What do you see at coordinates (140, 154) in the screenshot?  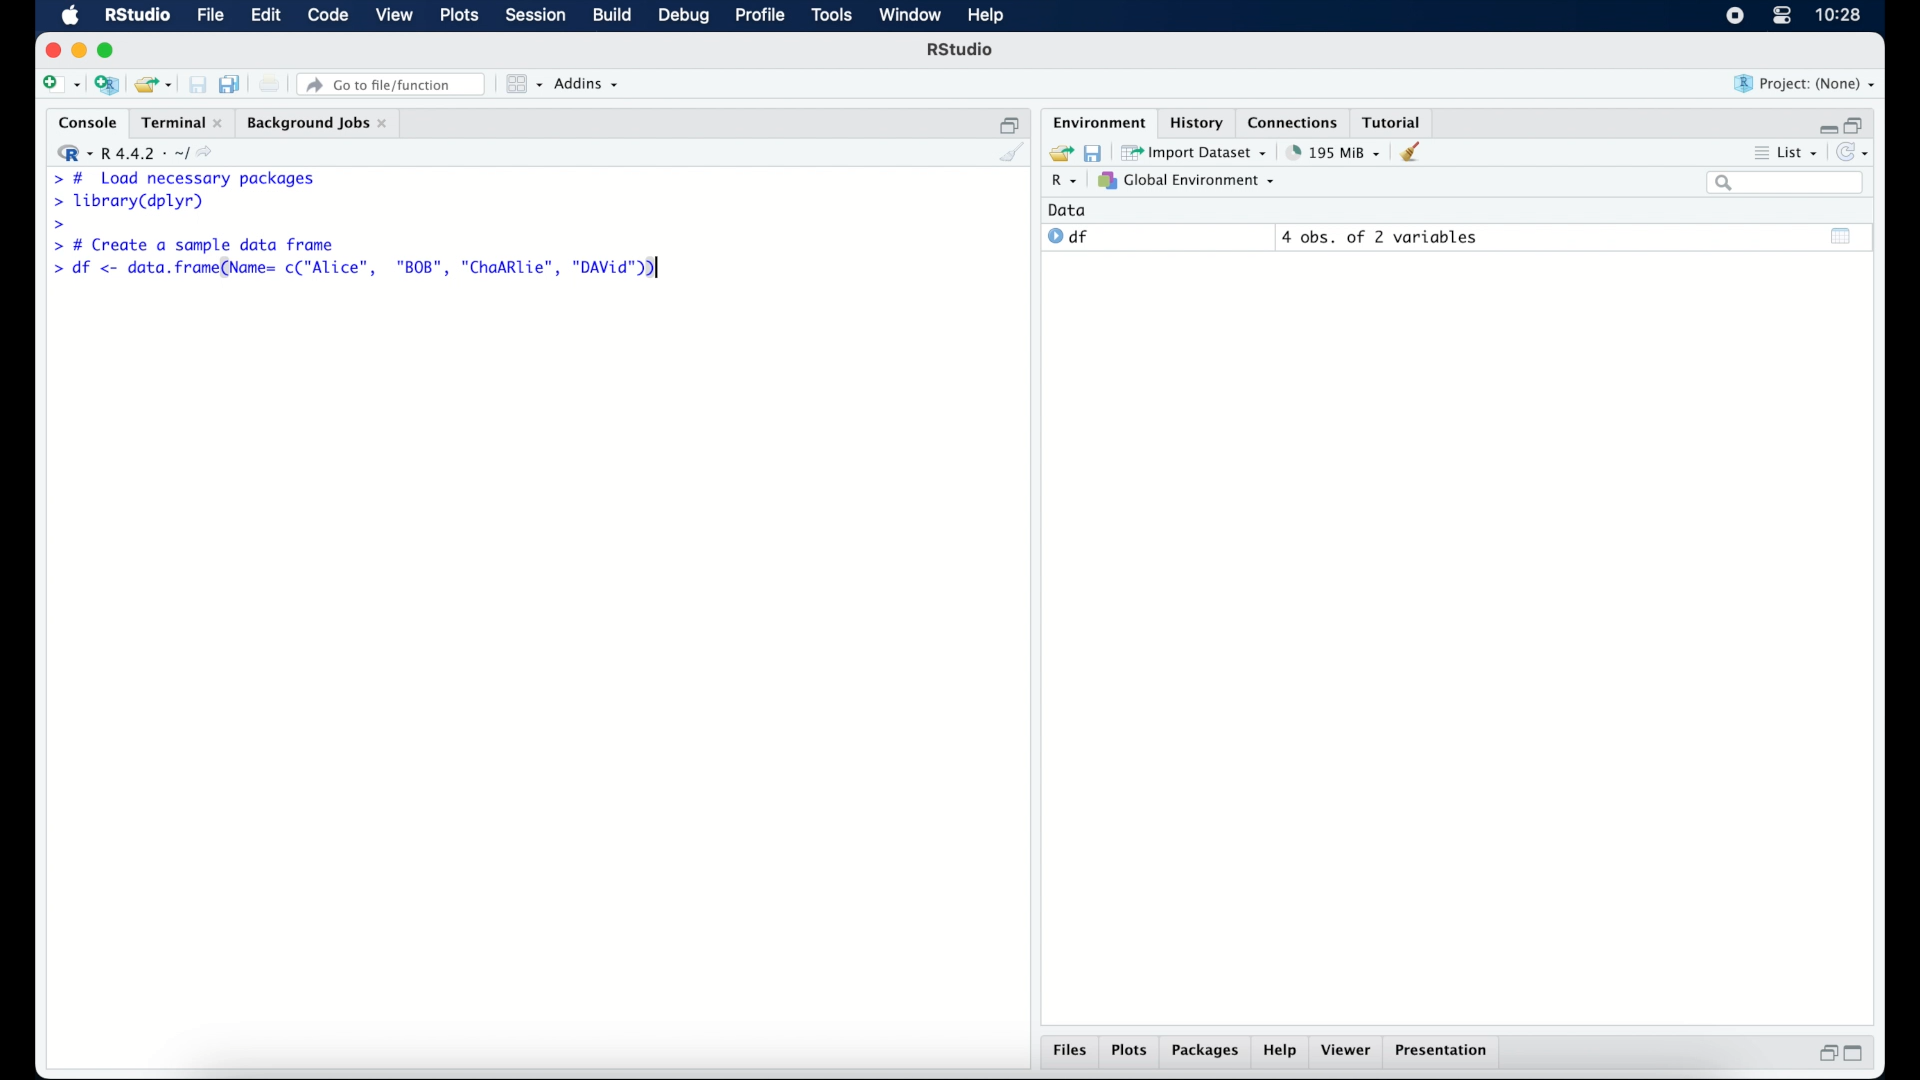 I see `R 4.4.2` at bounding box center [140, 154].